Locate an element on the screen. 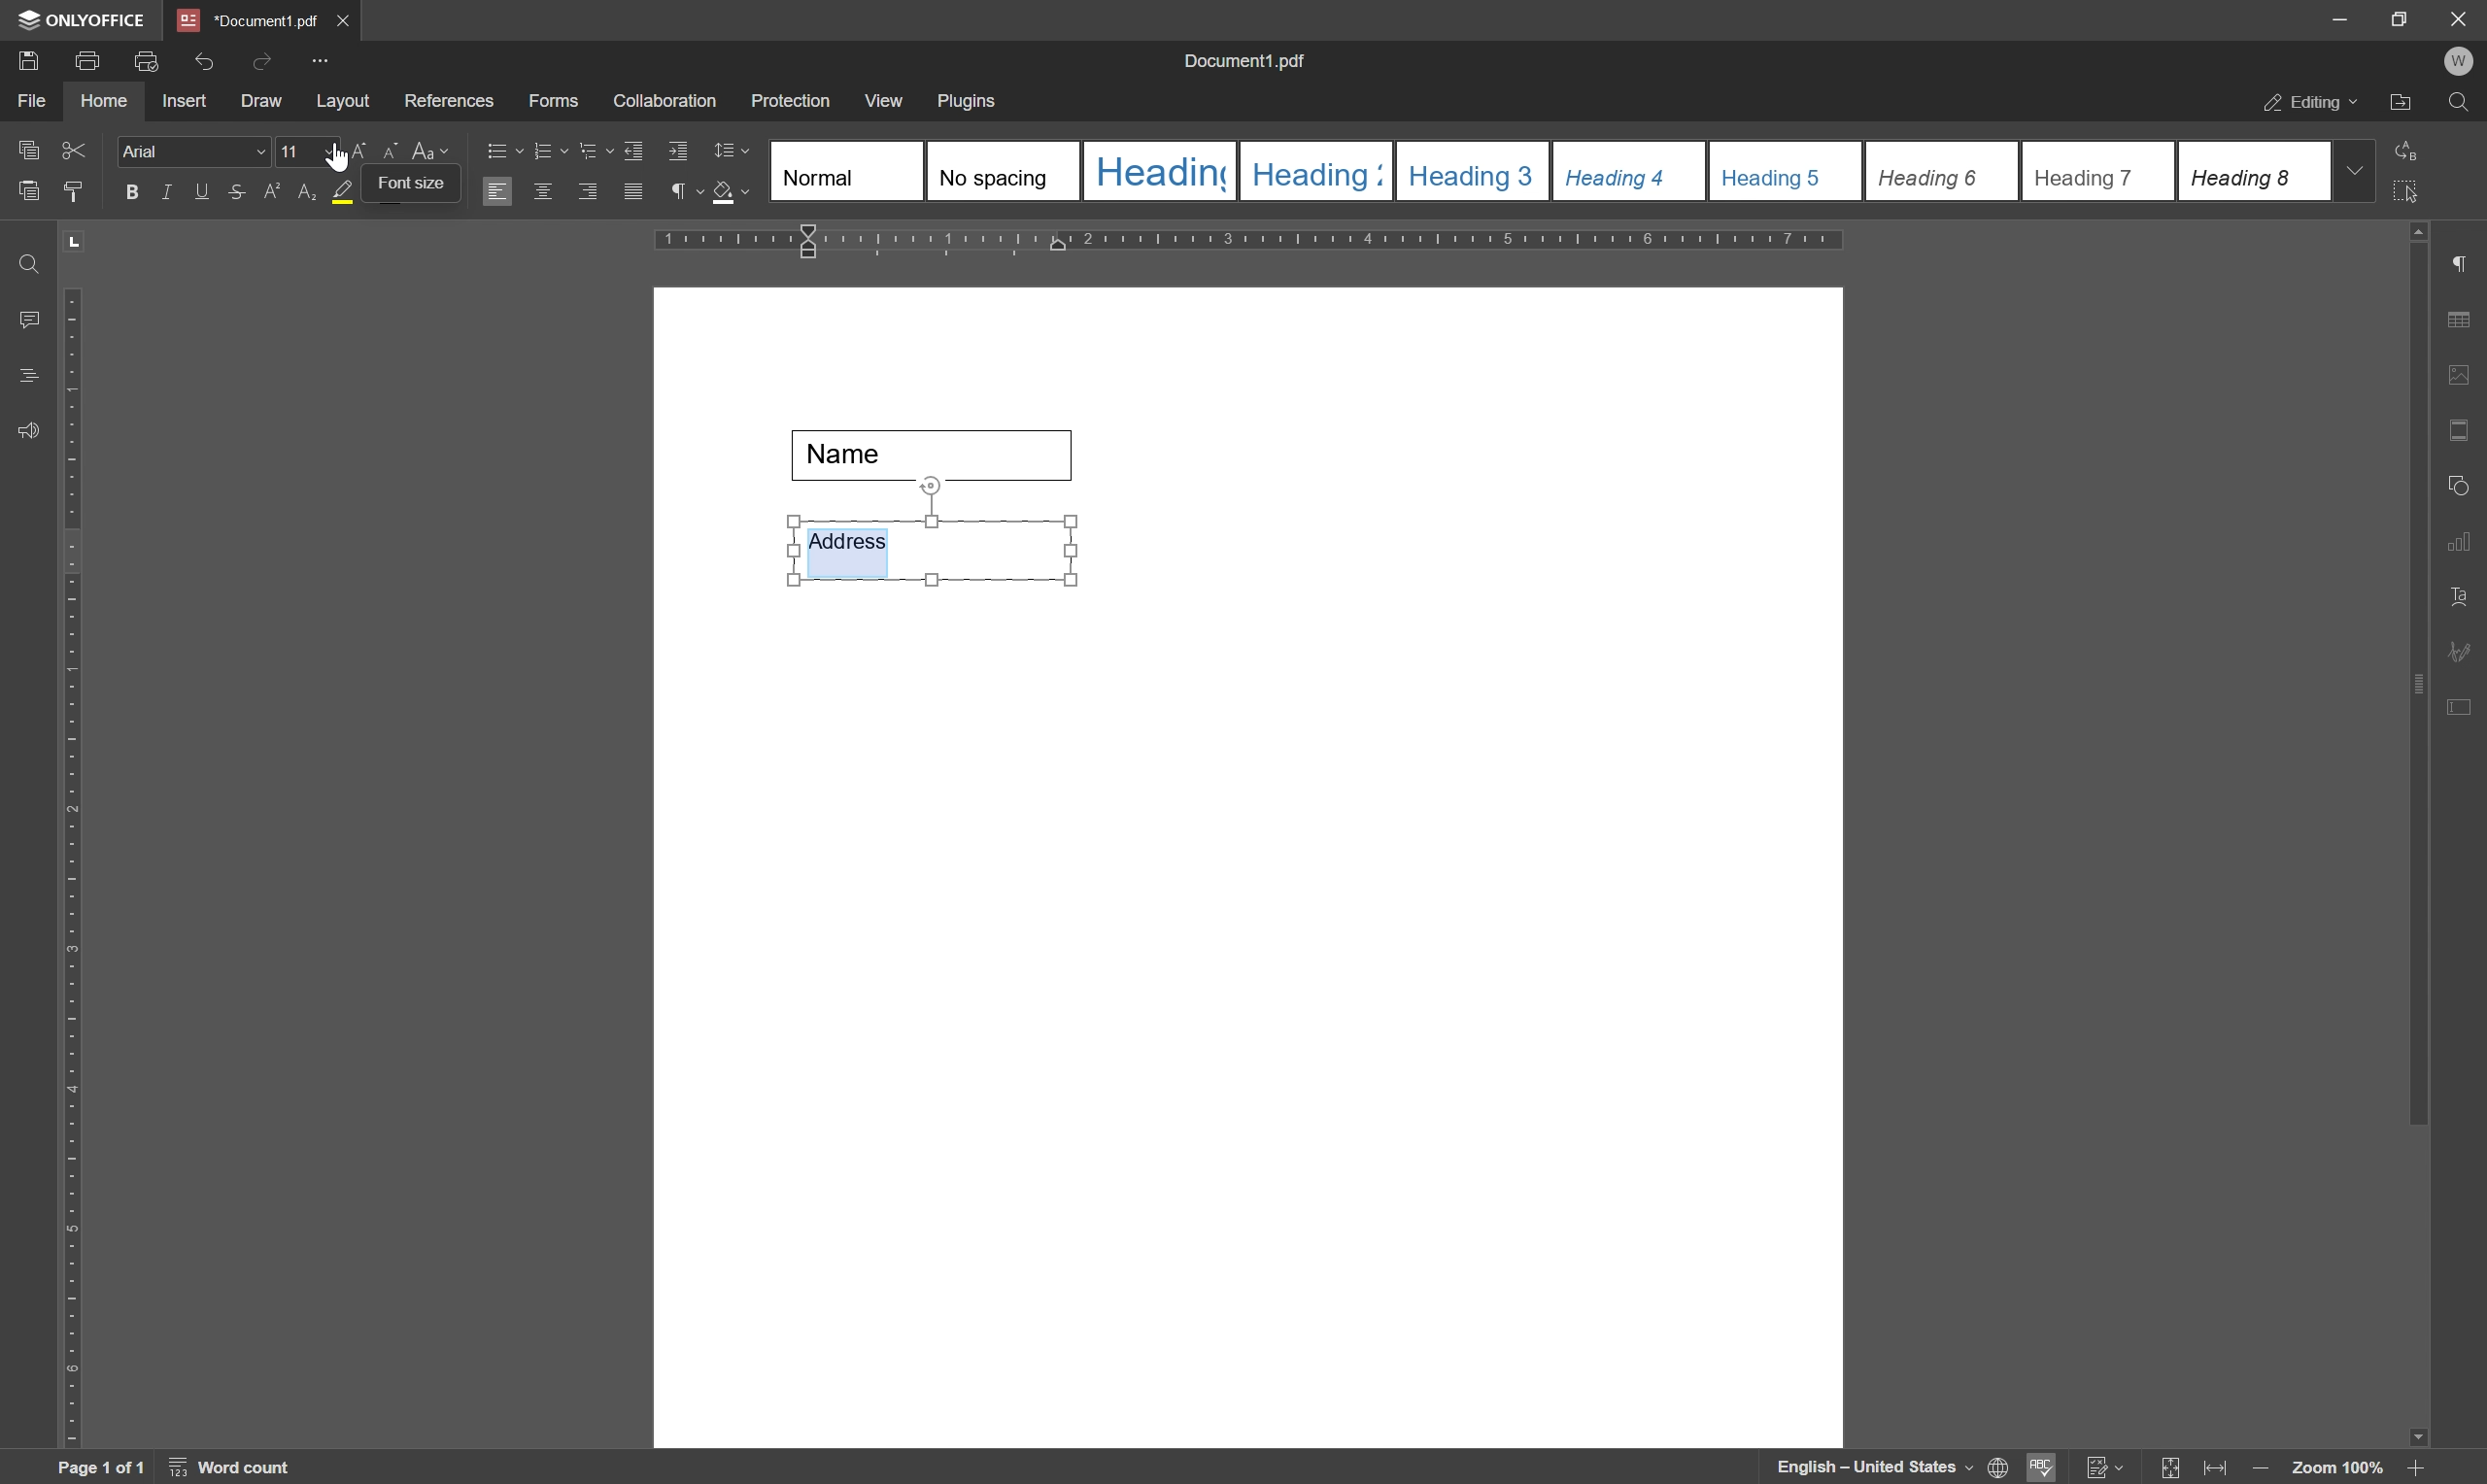  draw is located at coordinates (261, 103).